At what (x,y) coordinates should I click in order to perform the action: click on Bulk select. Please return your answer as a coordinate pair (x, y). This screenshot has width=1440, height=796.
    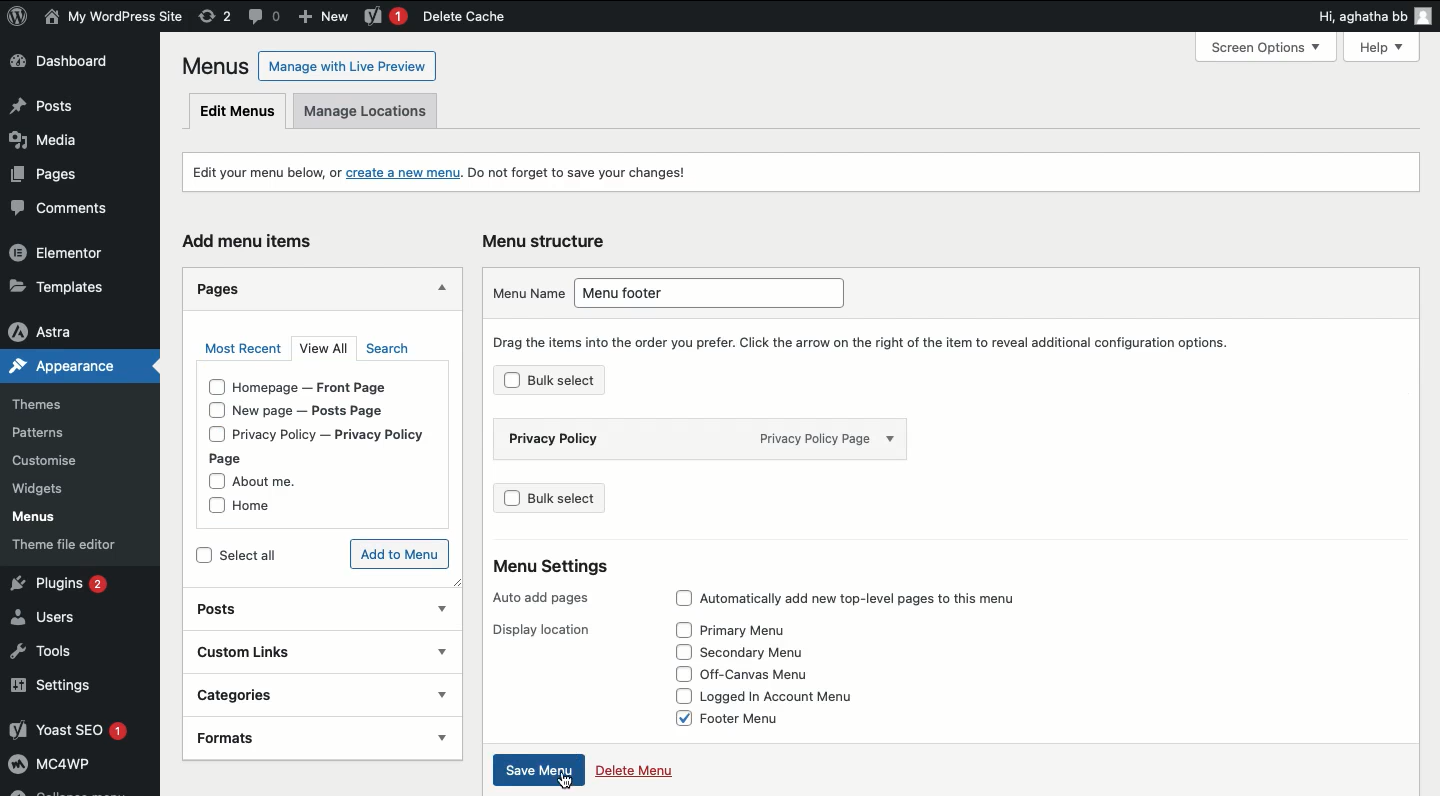
    Looking at the image, I should click on (581, 384).